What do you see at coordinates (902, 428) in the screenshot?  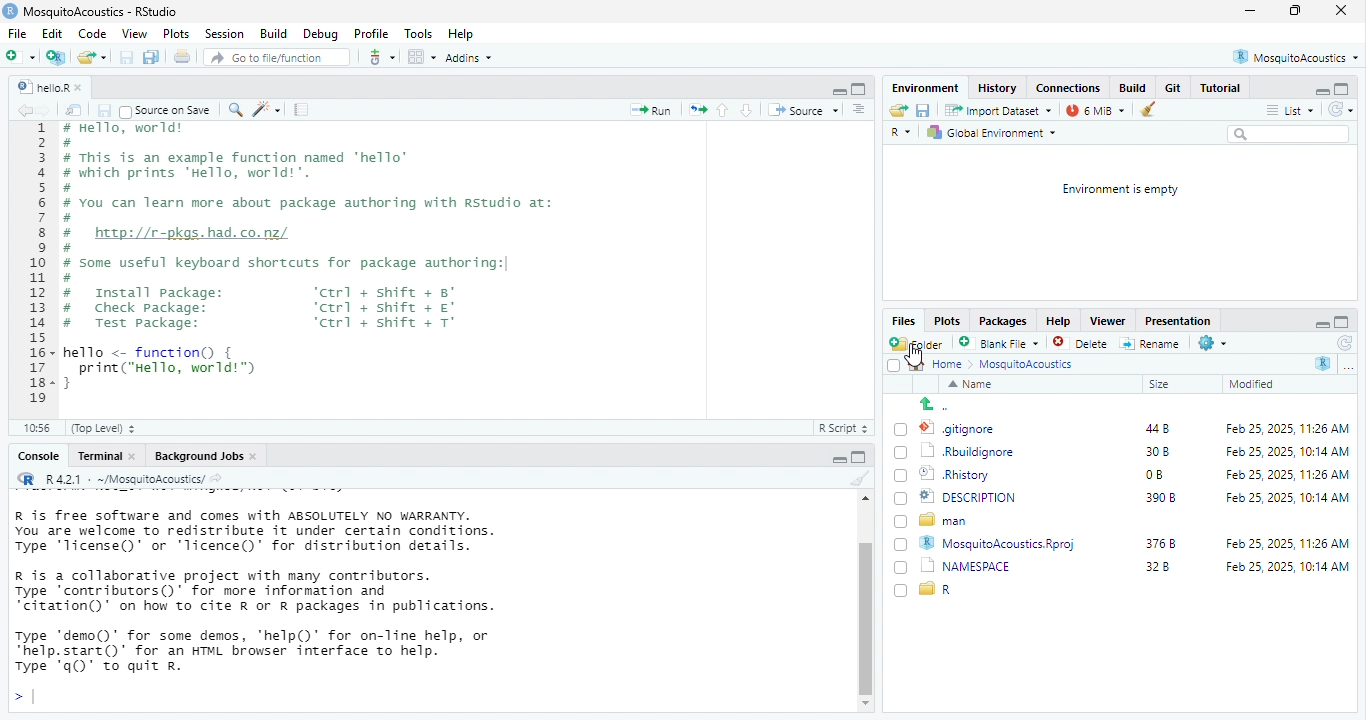 I see `checkbox` at bounding box center [902, 428].